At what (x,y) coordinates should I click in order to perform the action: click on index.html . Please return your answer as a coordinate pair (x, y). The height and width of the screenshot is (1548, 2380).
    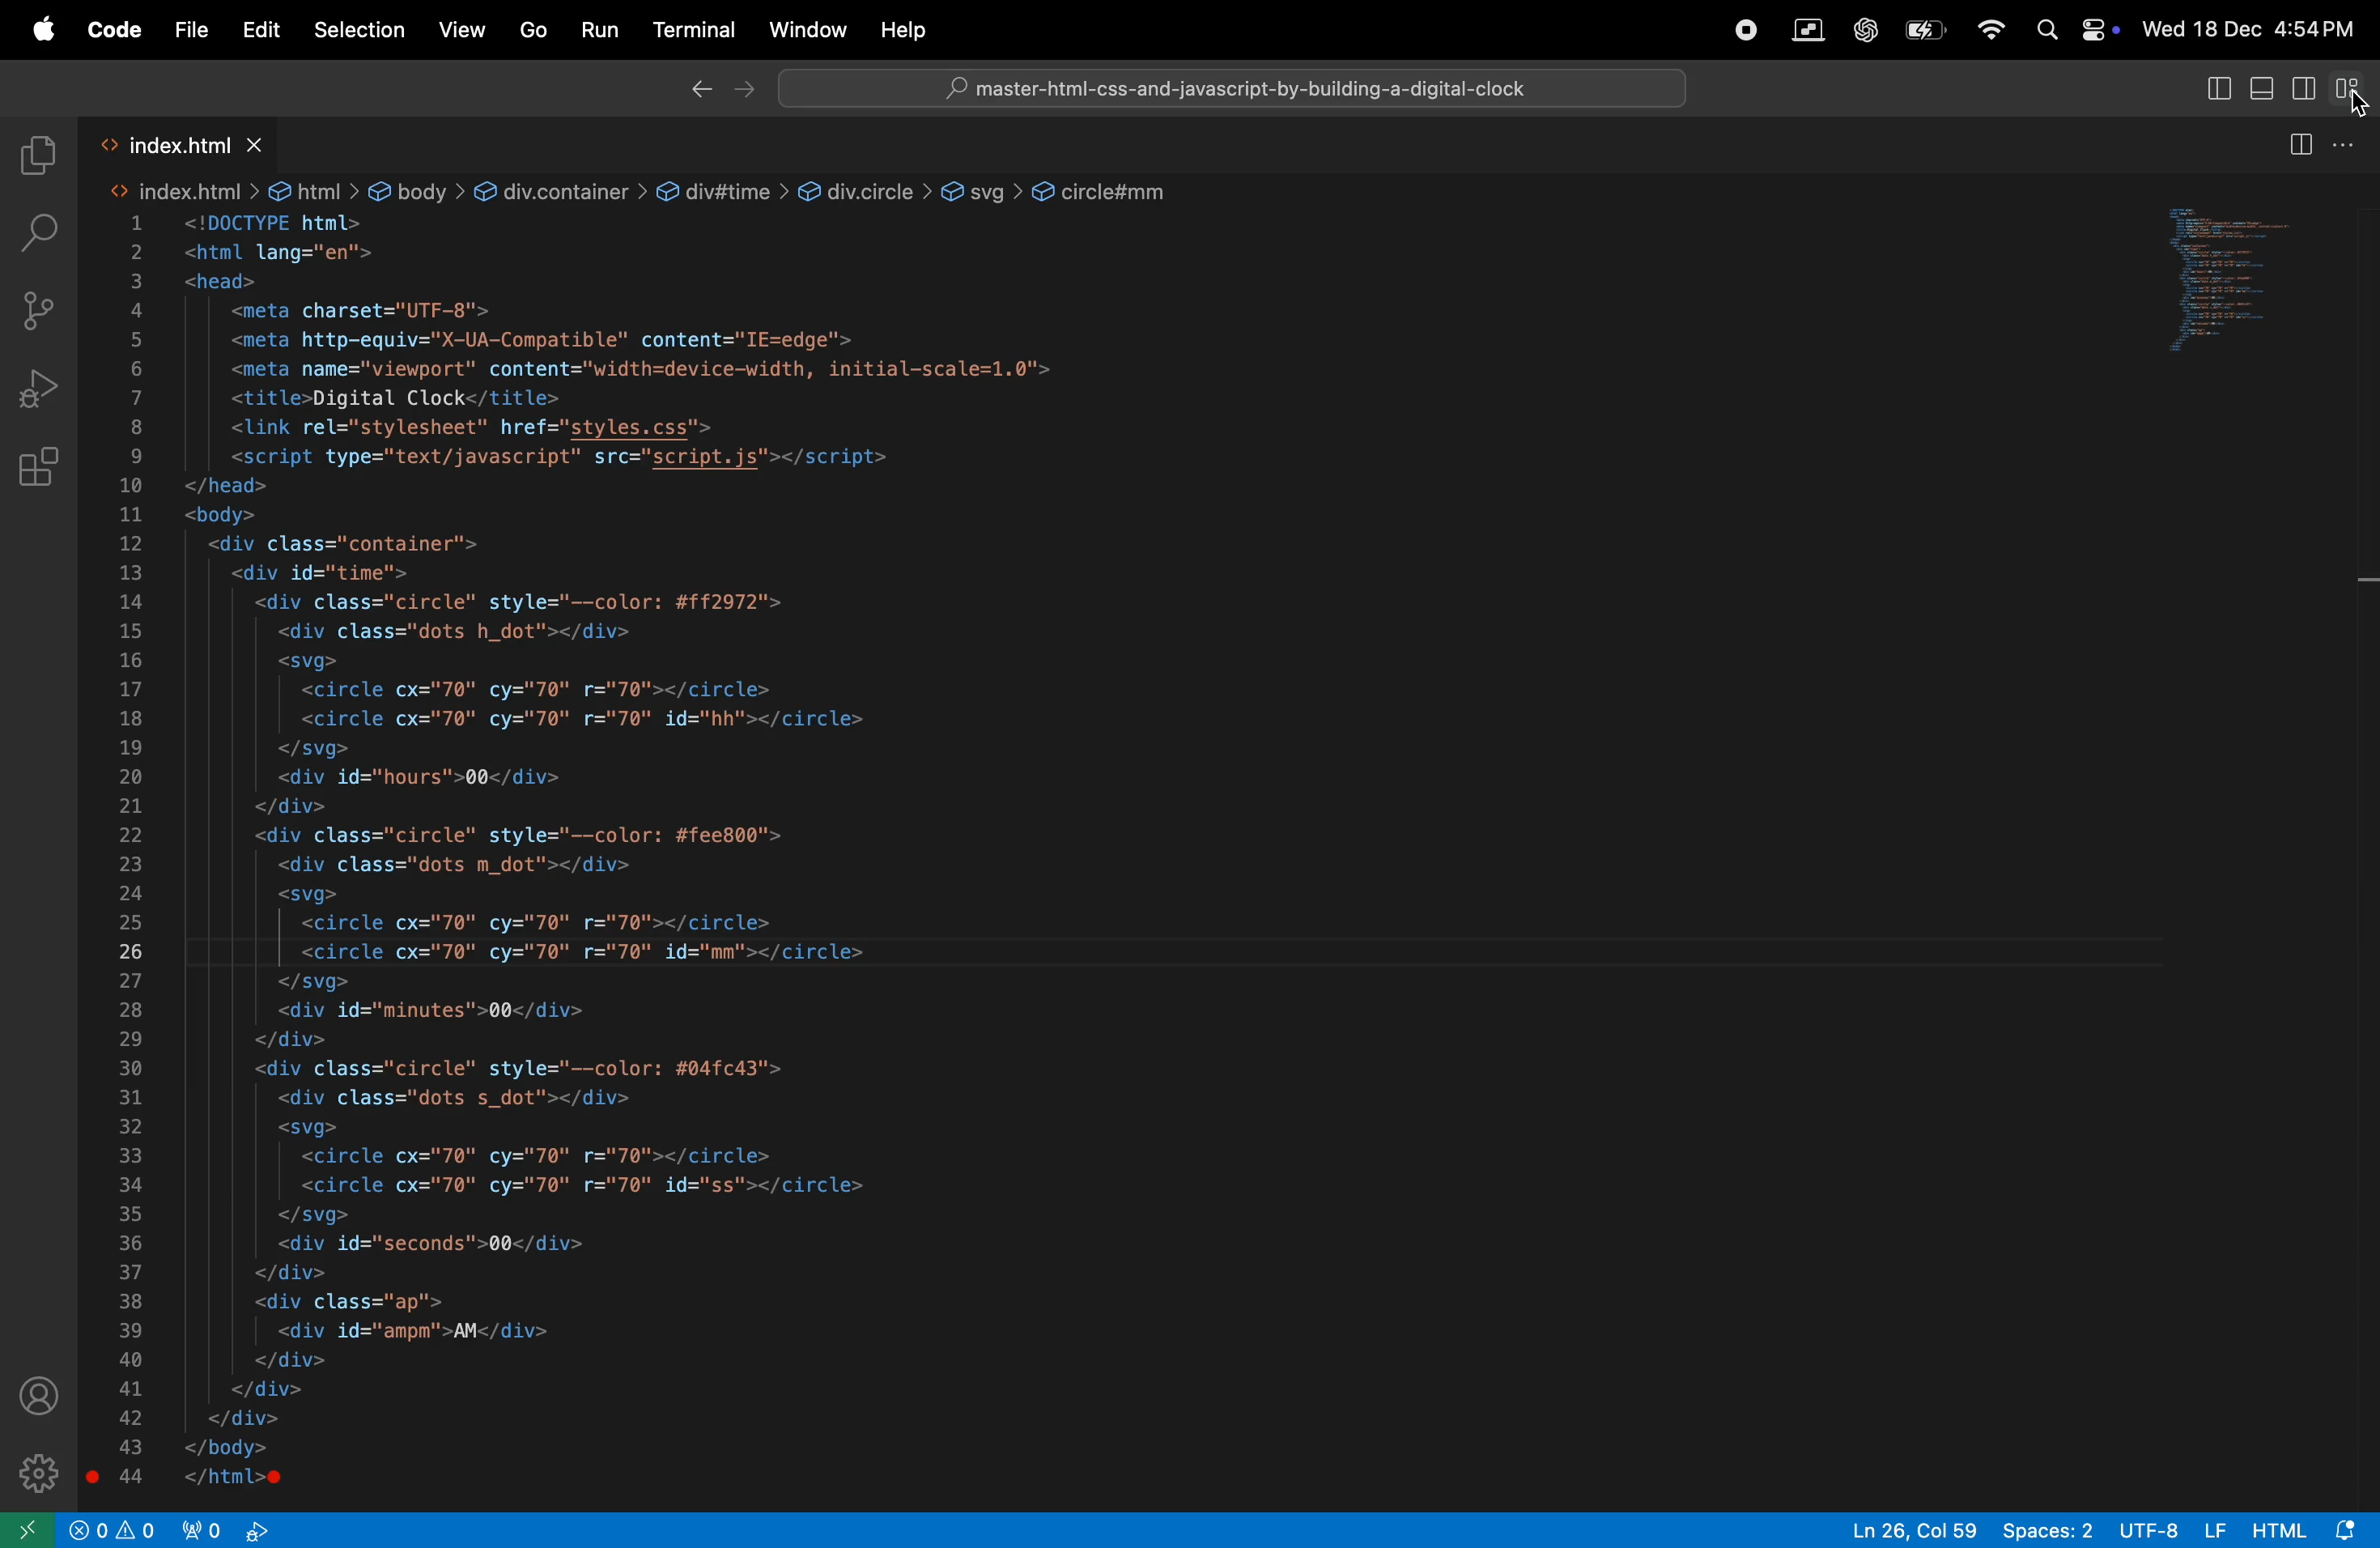
    Looking at the image, I should click on (192, 146).